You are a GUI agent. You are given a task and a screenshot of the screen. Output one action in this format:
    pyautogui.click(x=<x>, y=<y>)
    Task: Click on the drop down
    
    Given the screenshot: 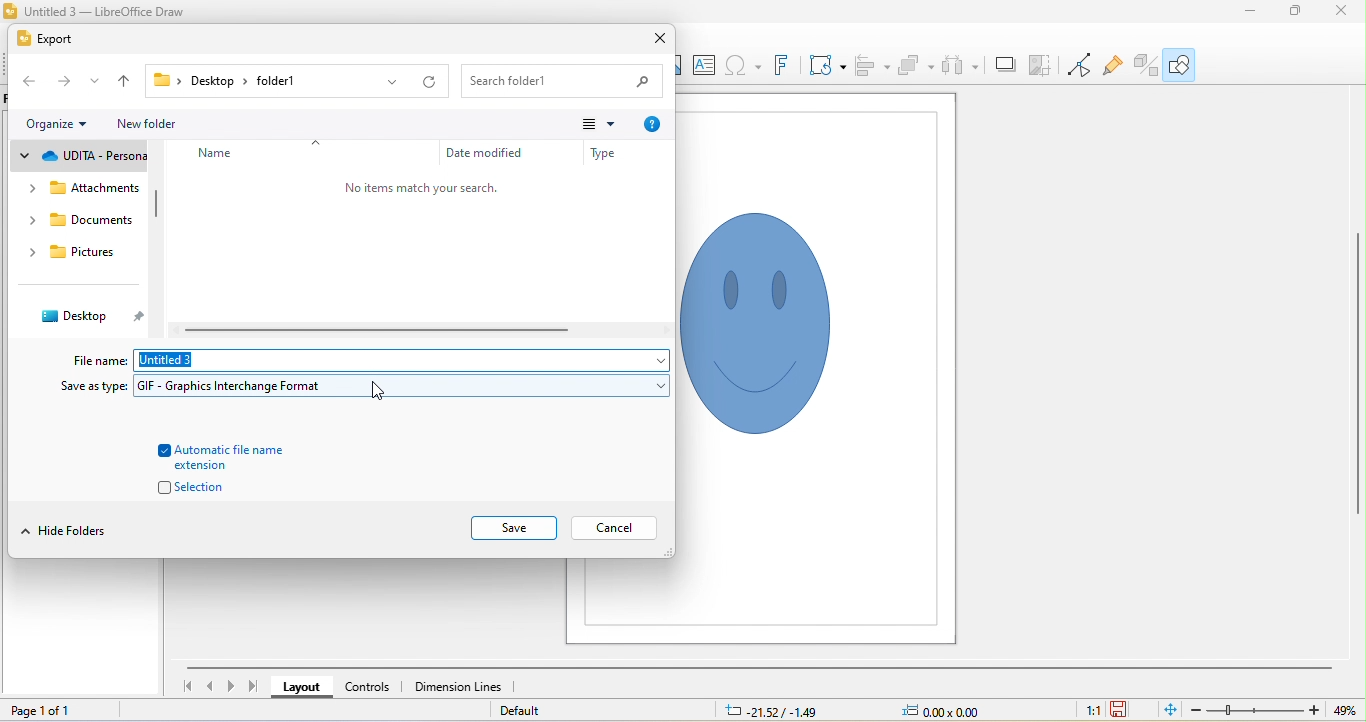 What is the action you would take?
    pyautogui.click(x=35, y=222)
    